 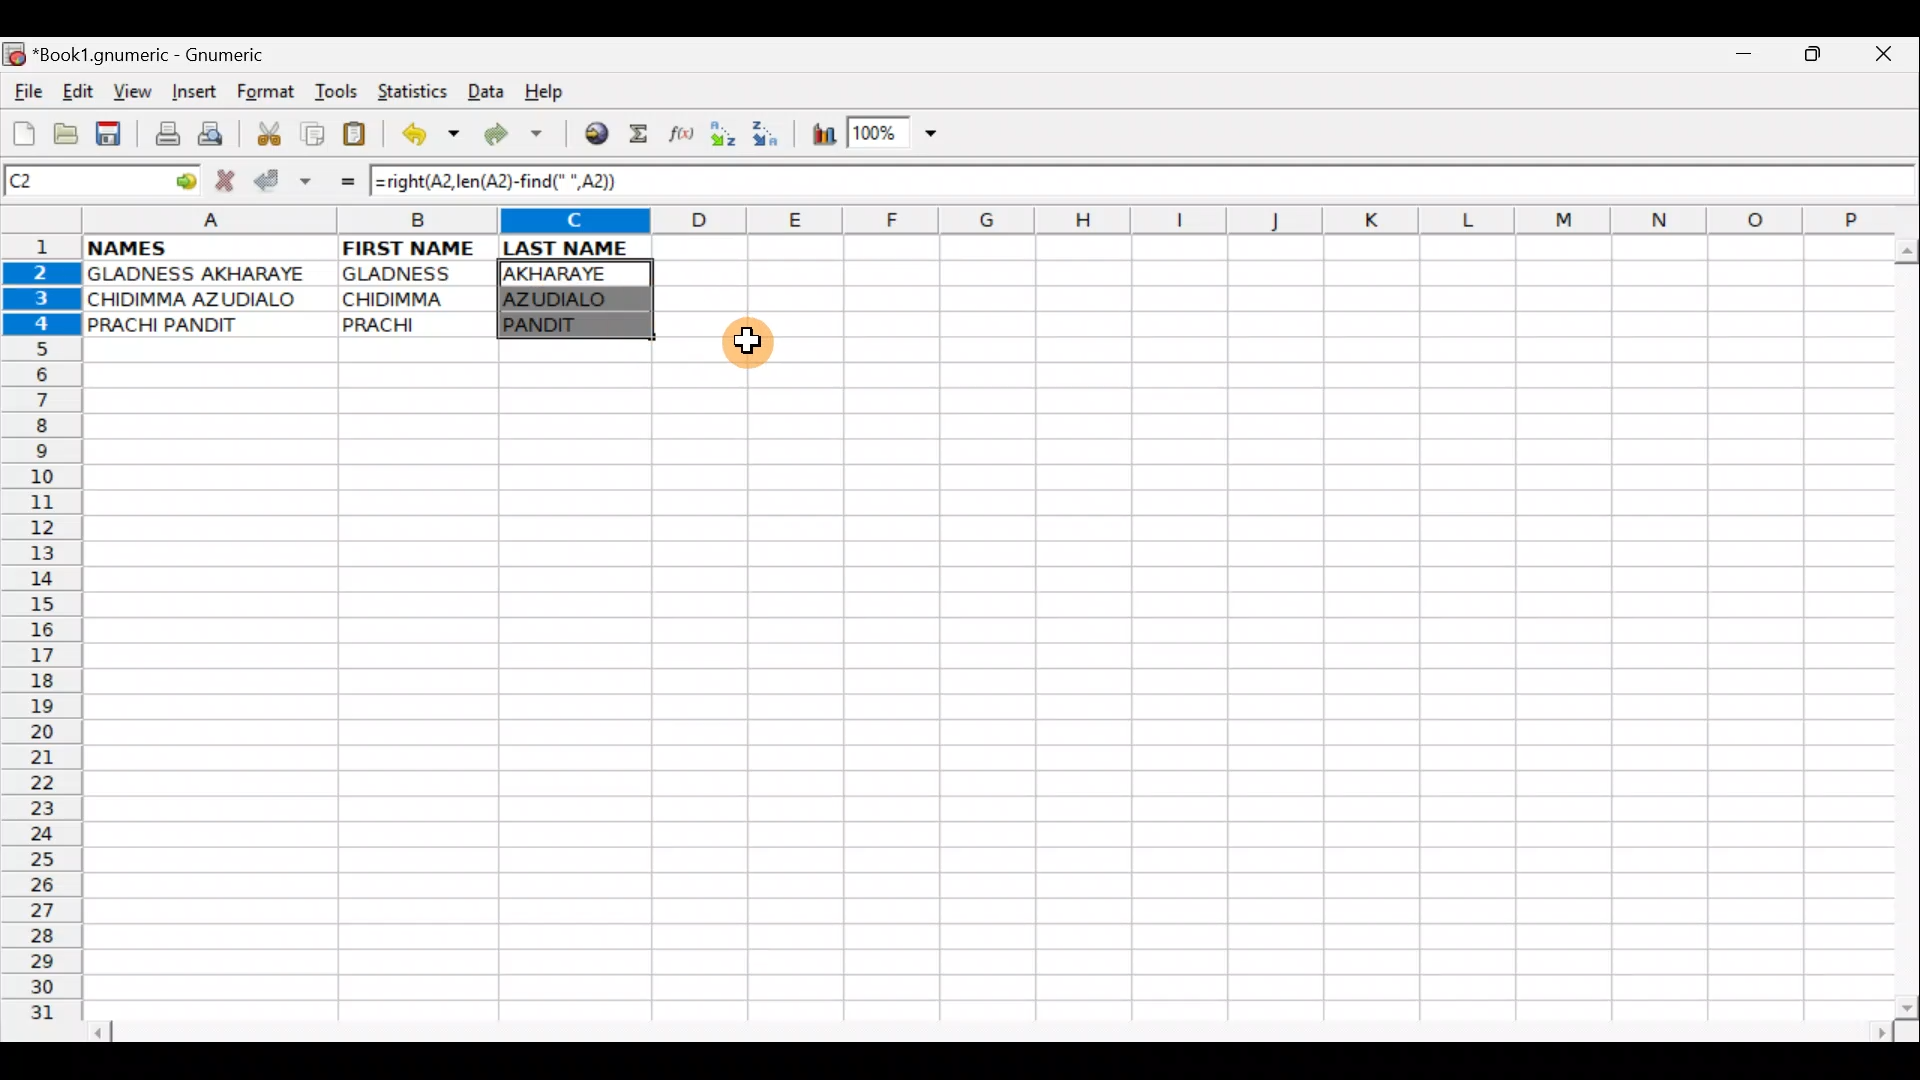 What do you see at coordinates (361, 137) in the screenshot?
I see `Paste clipboard` at bounding box center [361, 137].